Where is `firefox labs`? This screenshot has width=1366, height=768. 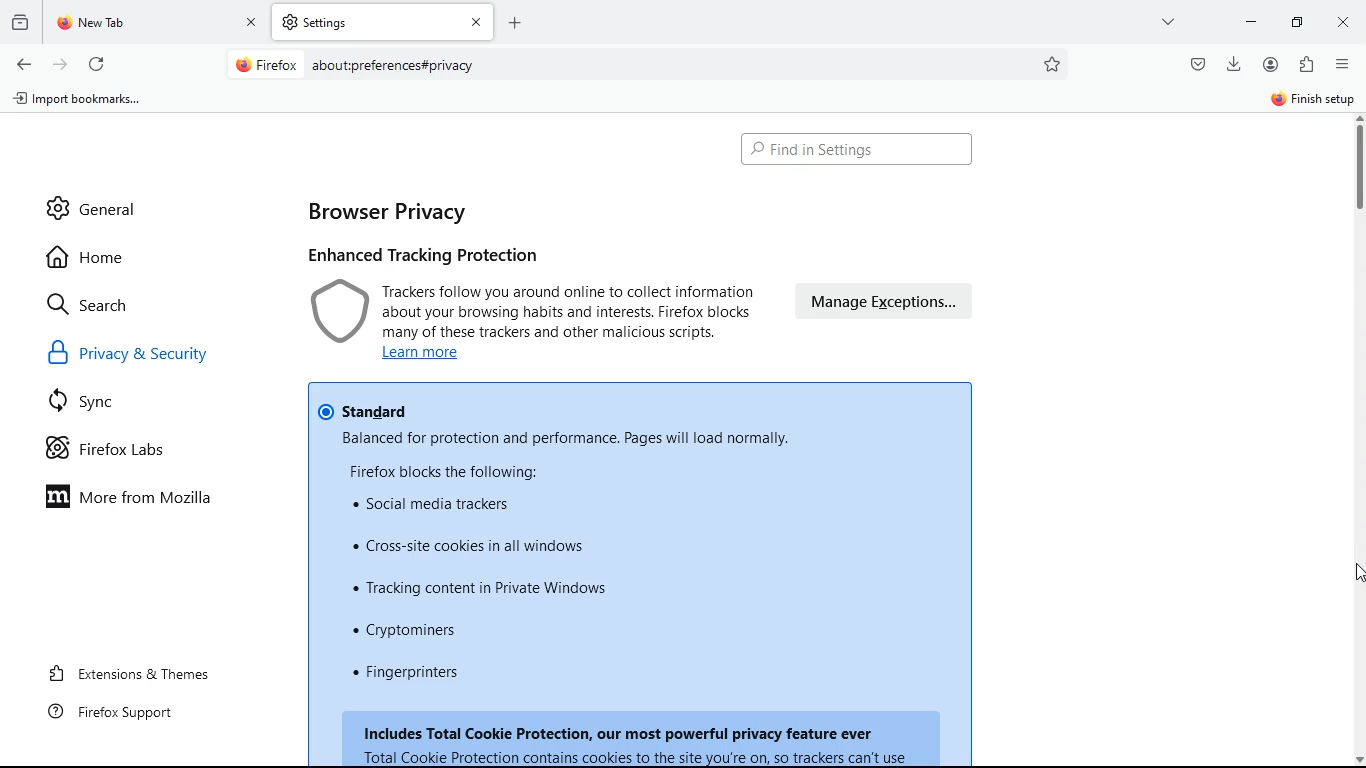
firefox labs is located at coordinates (126, 453).